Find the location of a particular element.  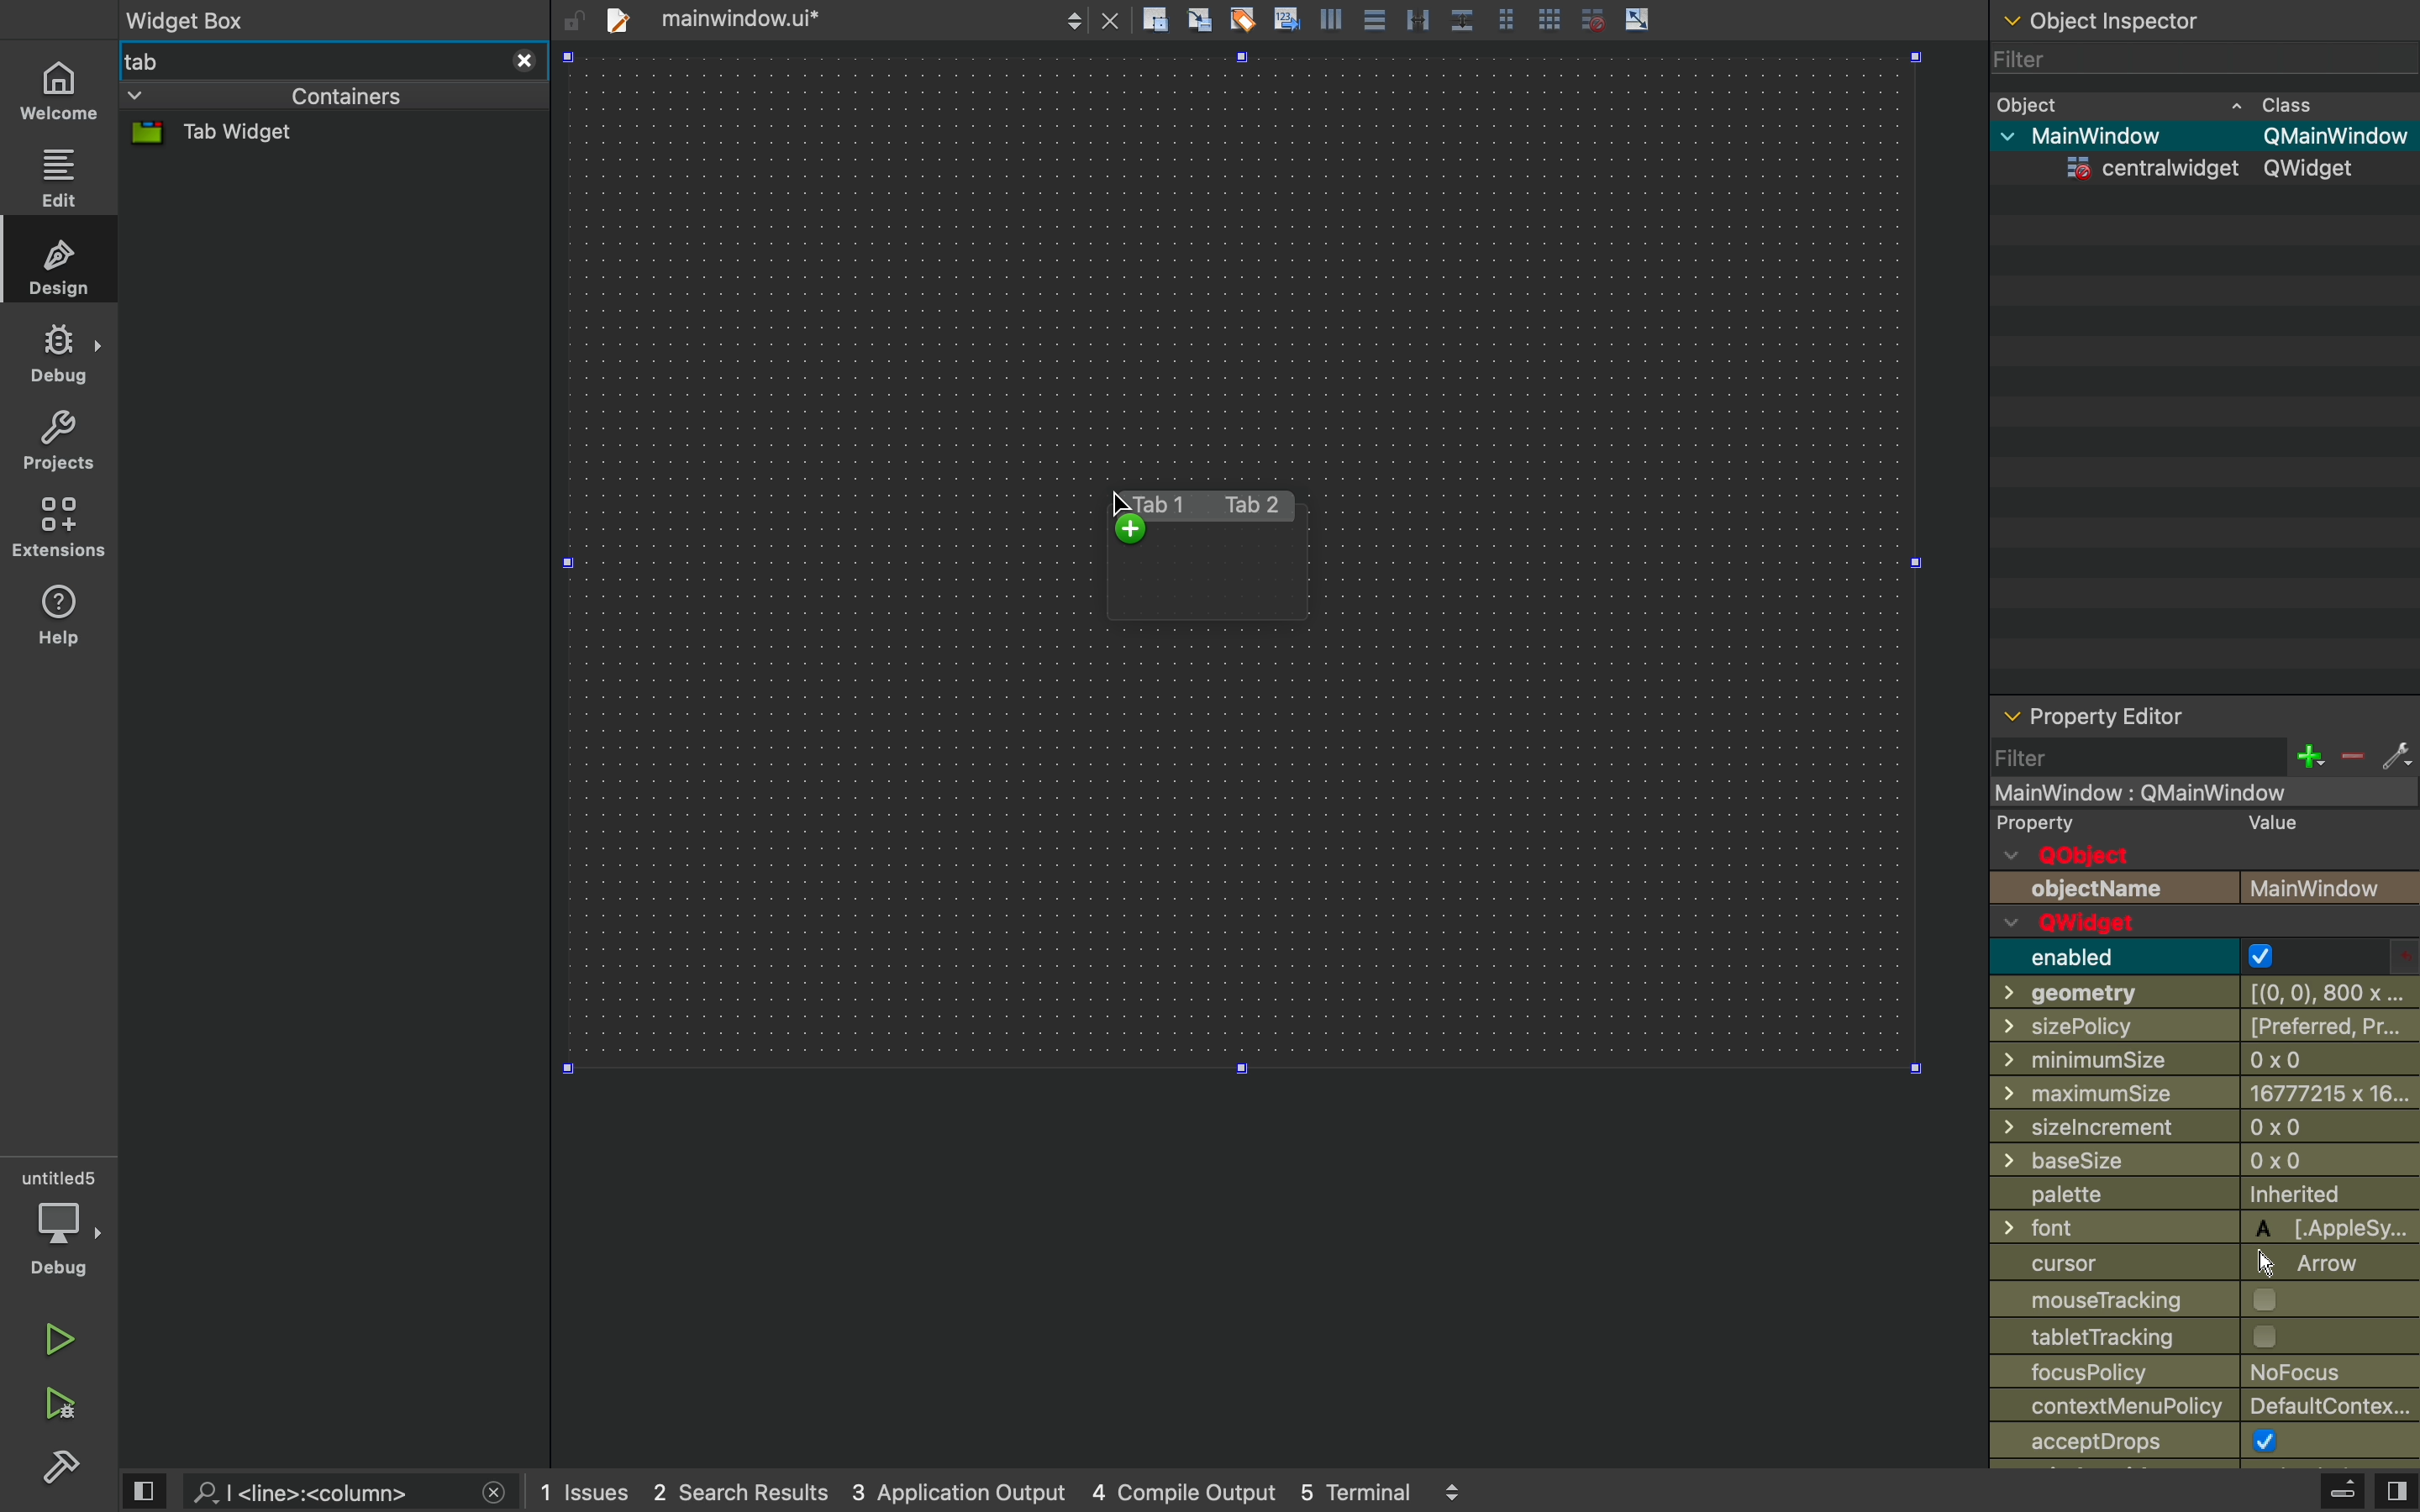

create rectangle is located at coordinates (1155, 18).